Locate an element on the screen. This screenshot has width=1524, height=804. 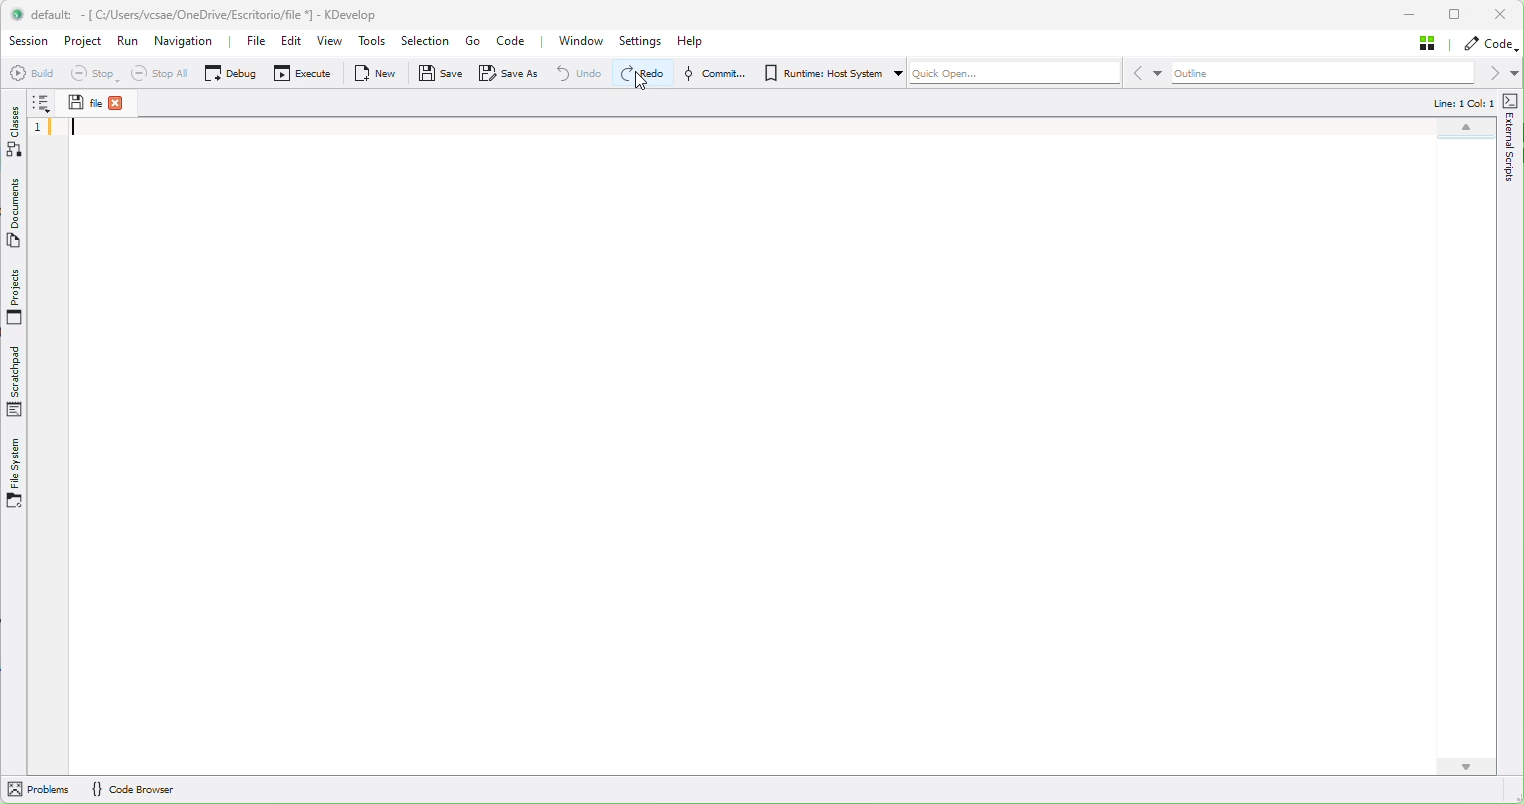
Stop all is located at coordinates (170, 74).